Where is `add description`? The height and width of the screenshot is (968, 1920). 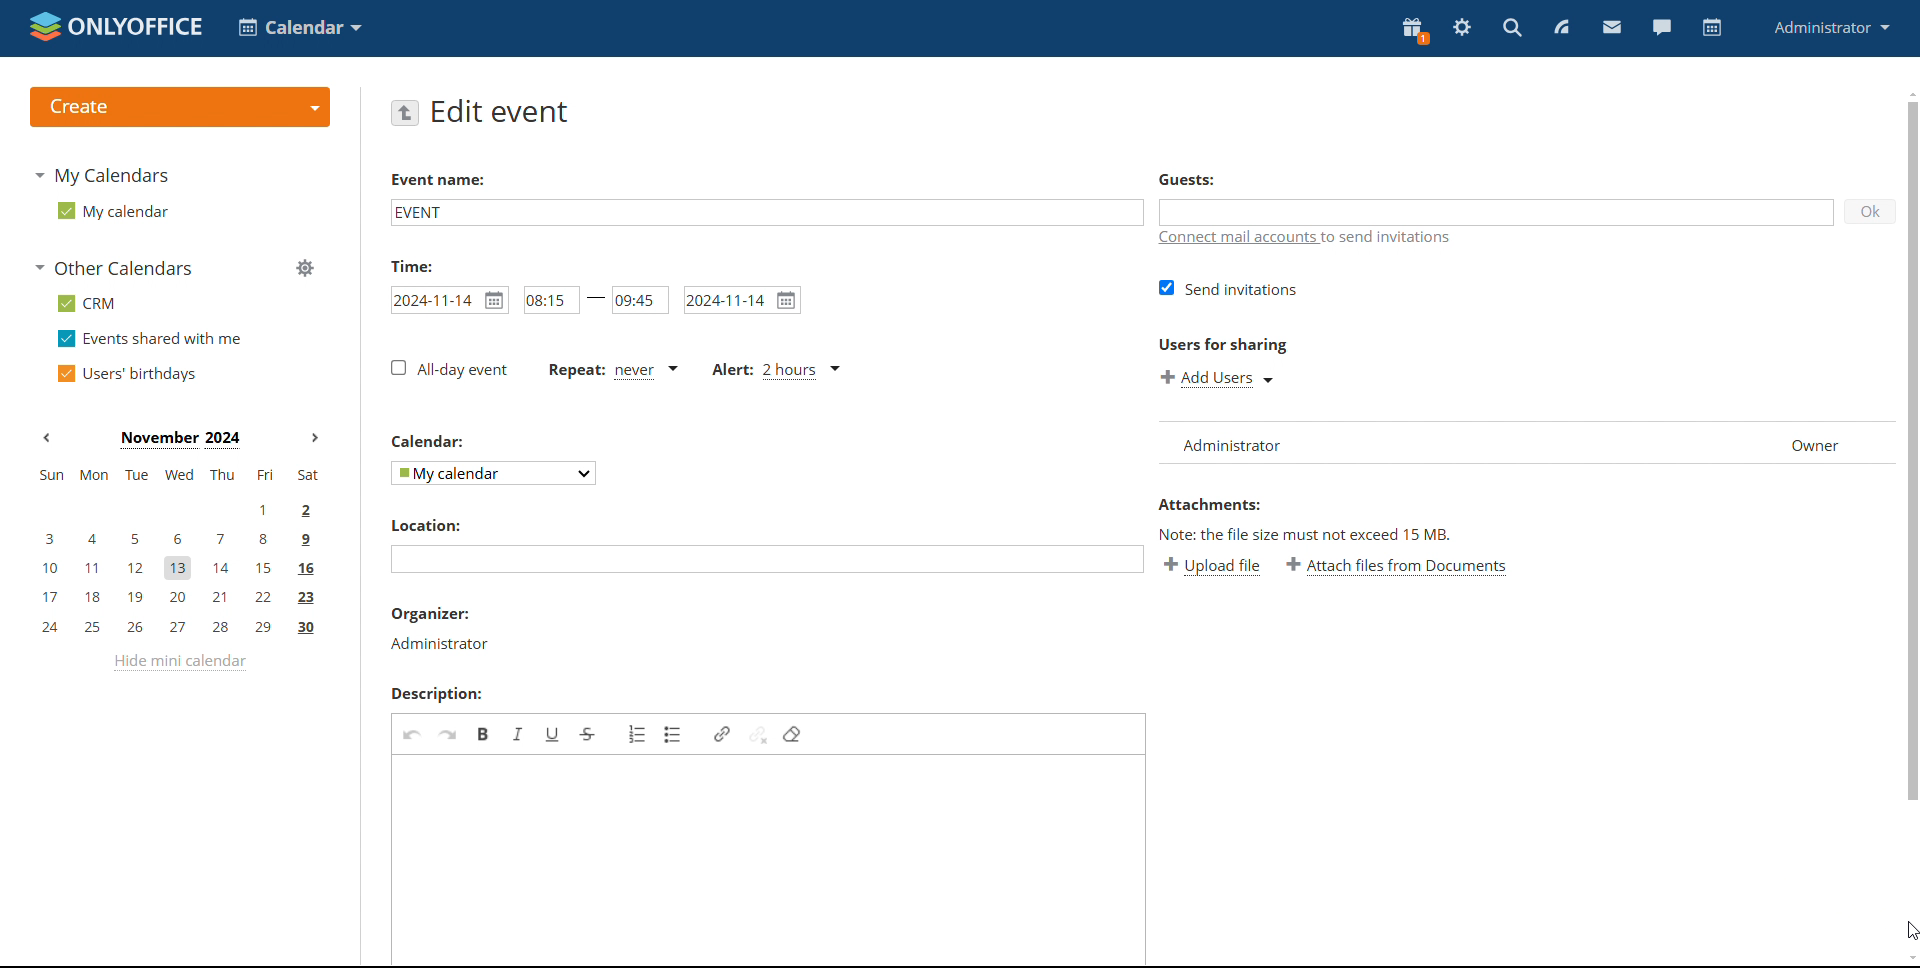 add description is located at coordinates (767, 860).